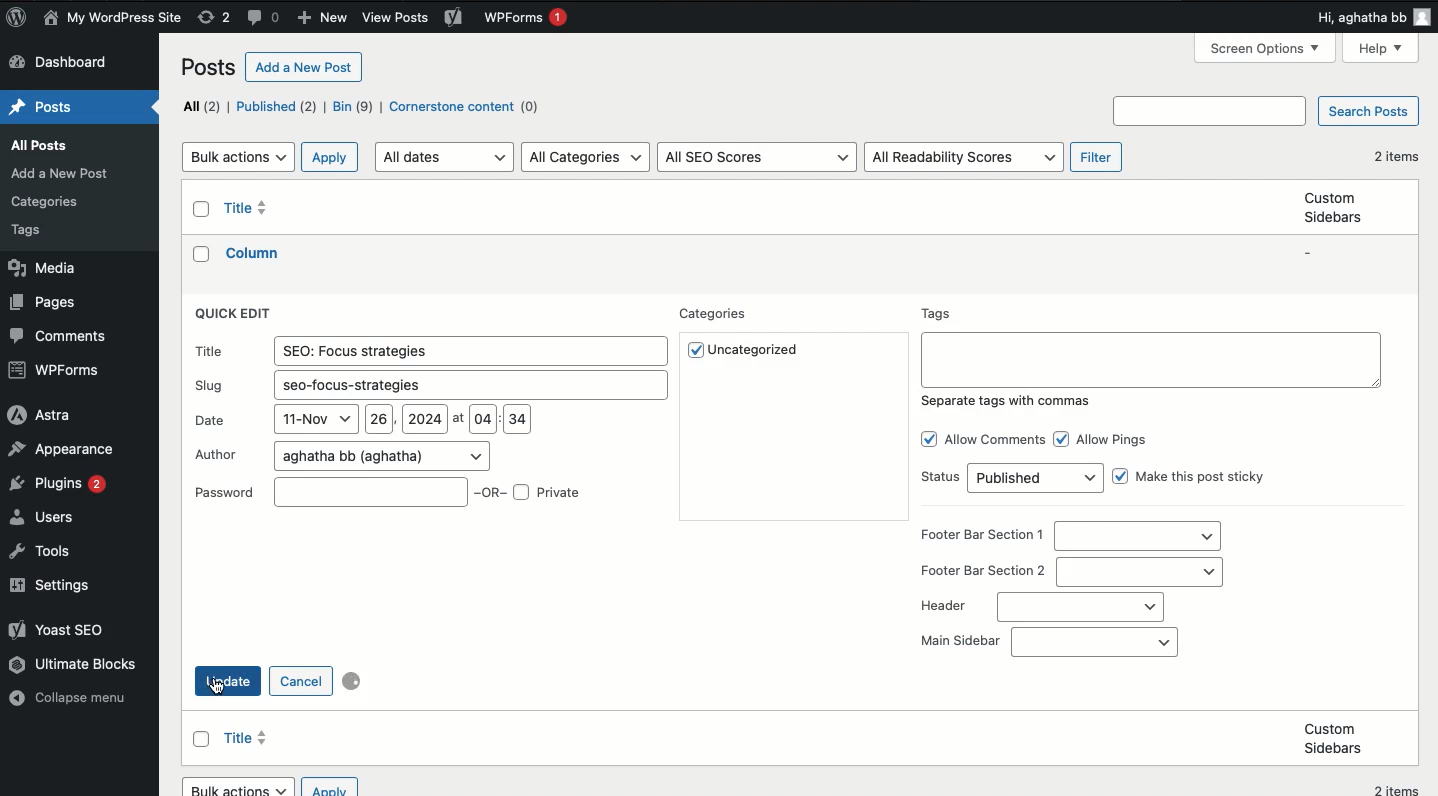  Describe the element at coordinates (305, 66) in the screenshot. I see `Add a new post` at that location.